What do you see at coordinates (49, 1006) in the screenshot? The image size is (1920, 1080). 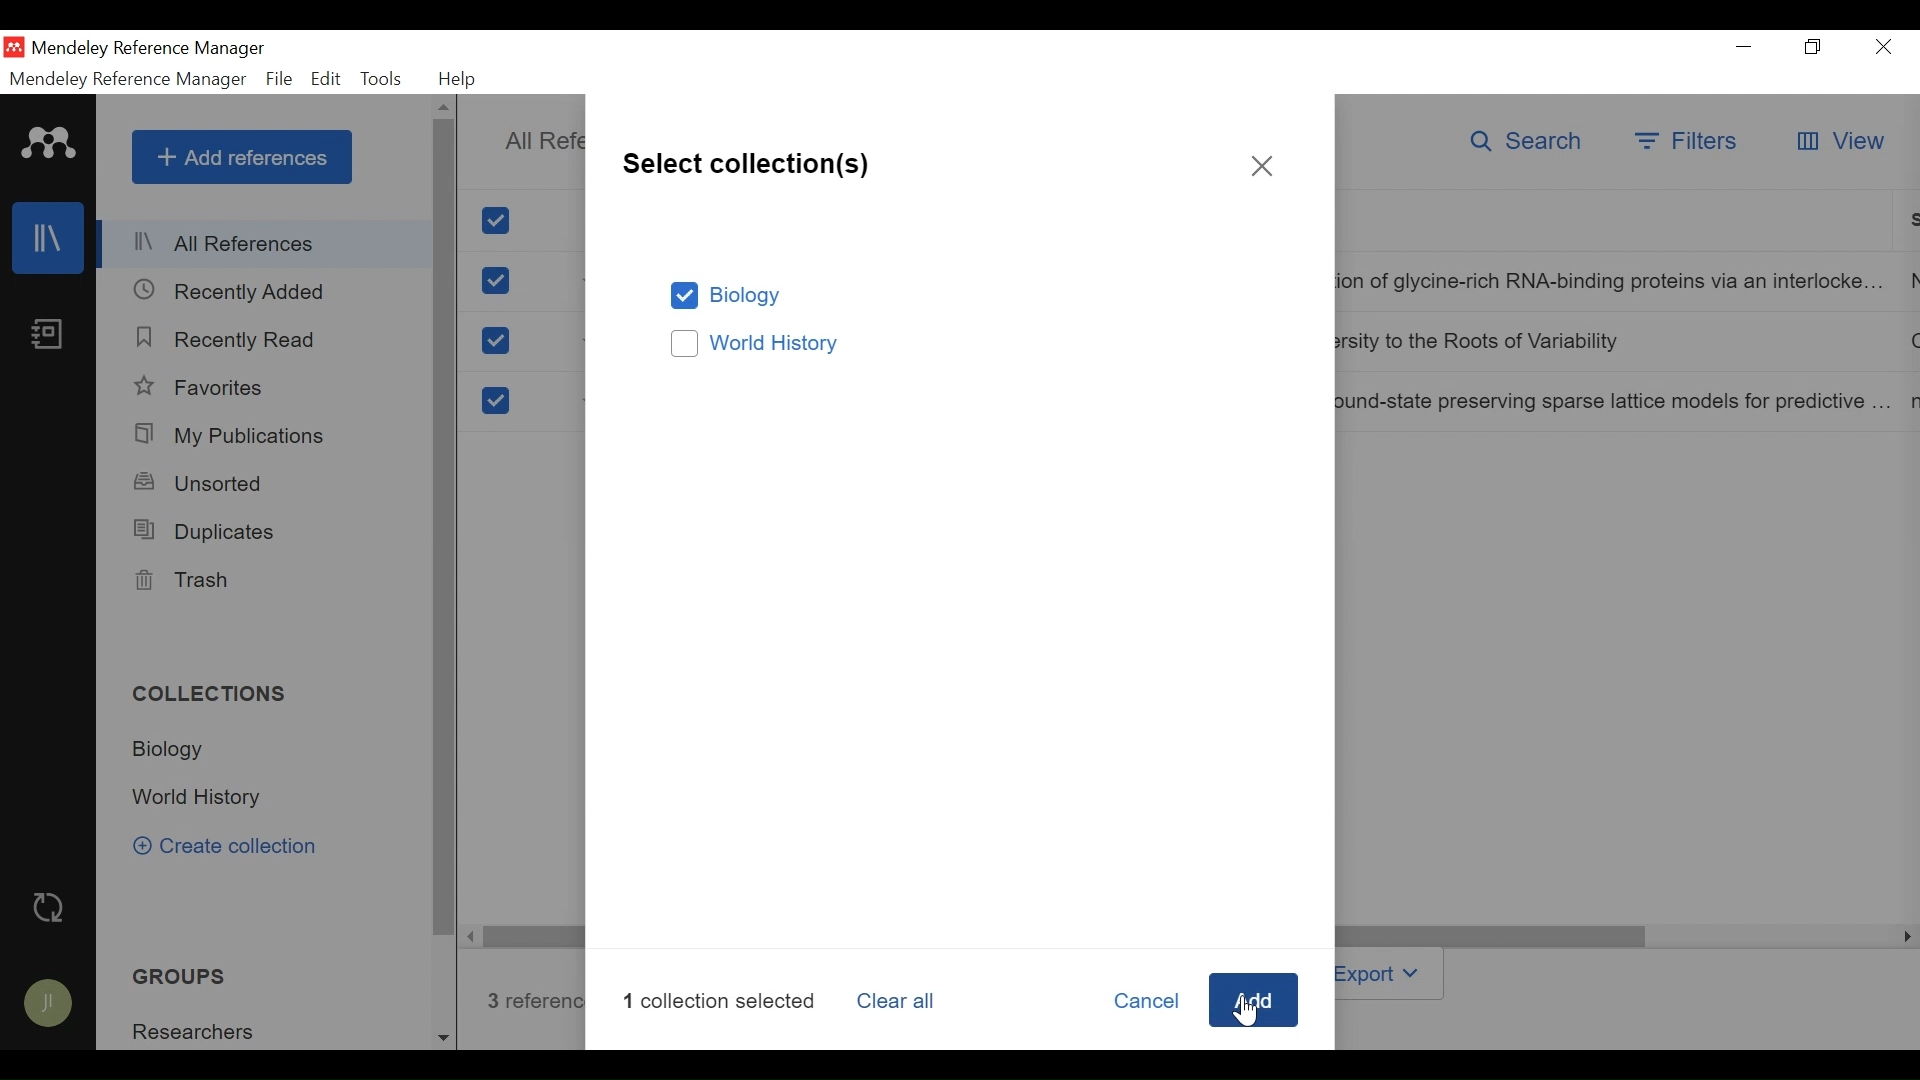 I see `Avatar` at bounding box center [49, 1006].